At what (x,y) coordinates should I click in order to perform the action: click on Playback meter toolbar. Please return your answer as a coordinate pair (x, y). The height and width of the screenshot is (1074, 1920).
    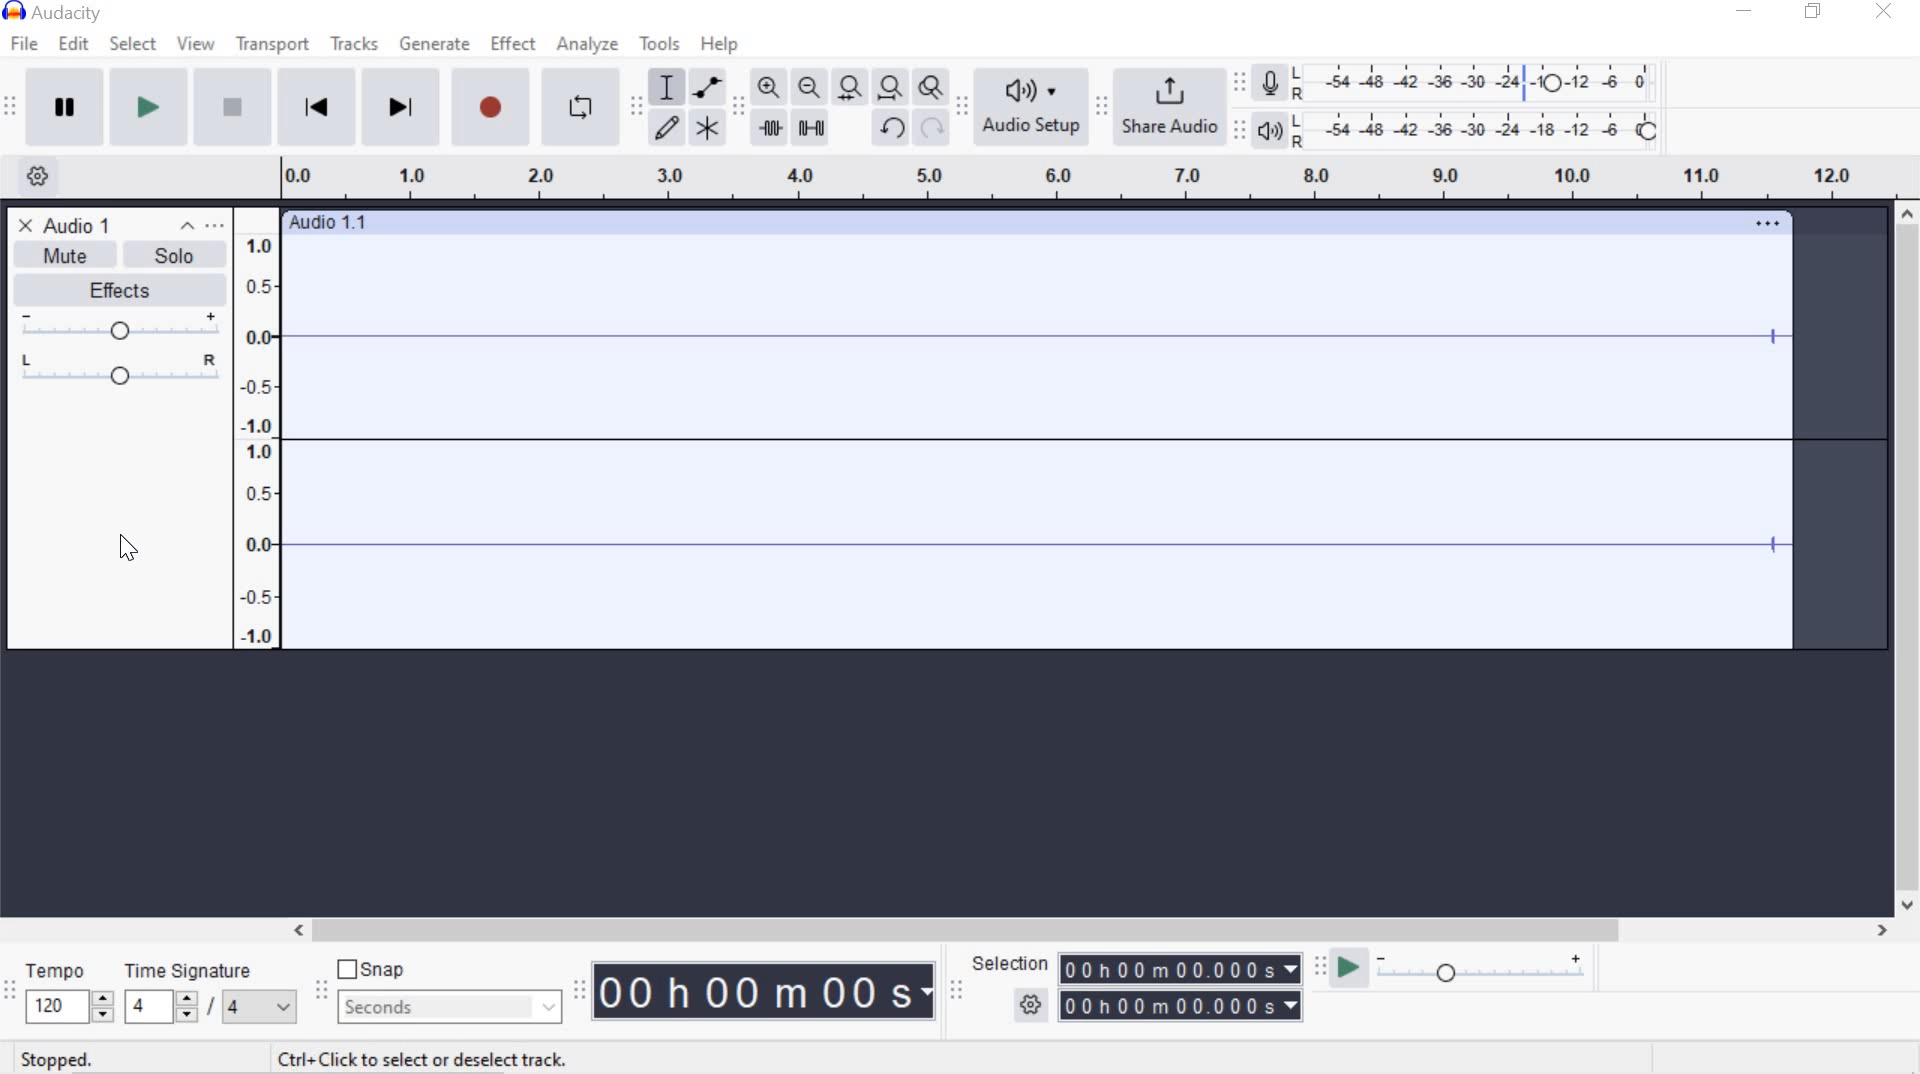
    Looking at the image, I should click on (1243, 128).